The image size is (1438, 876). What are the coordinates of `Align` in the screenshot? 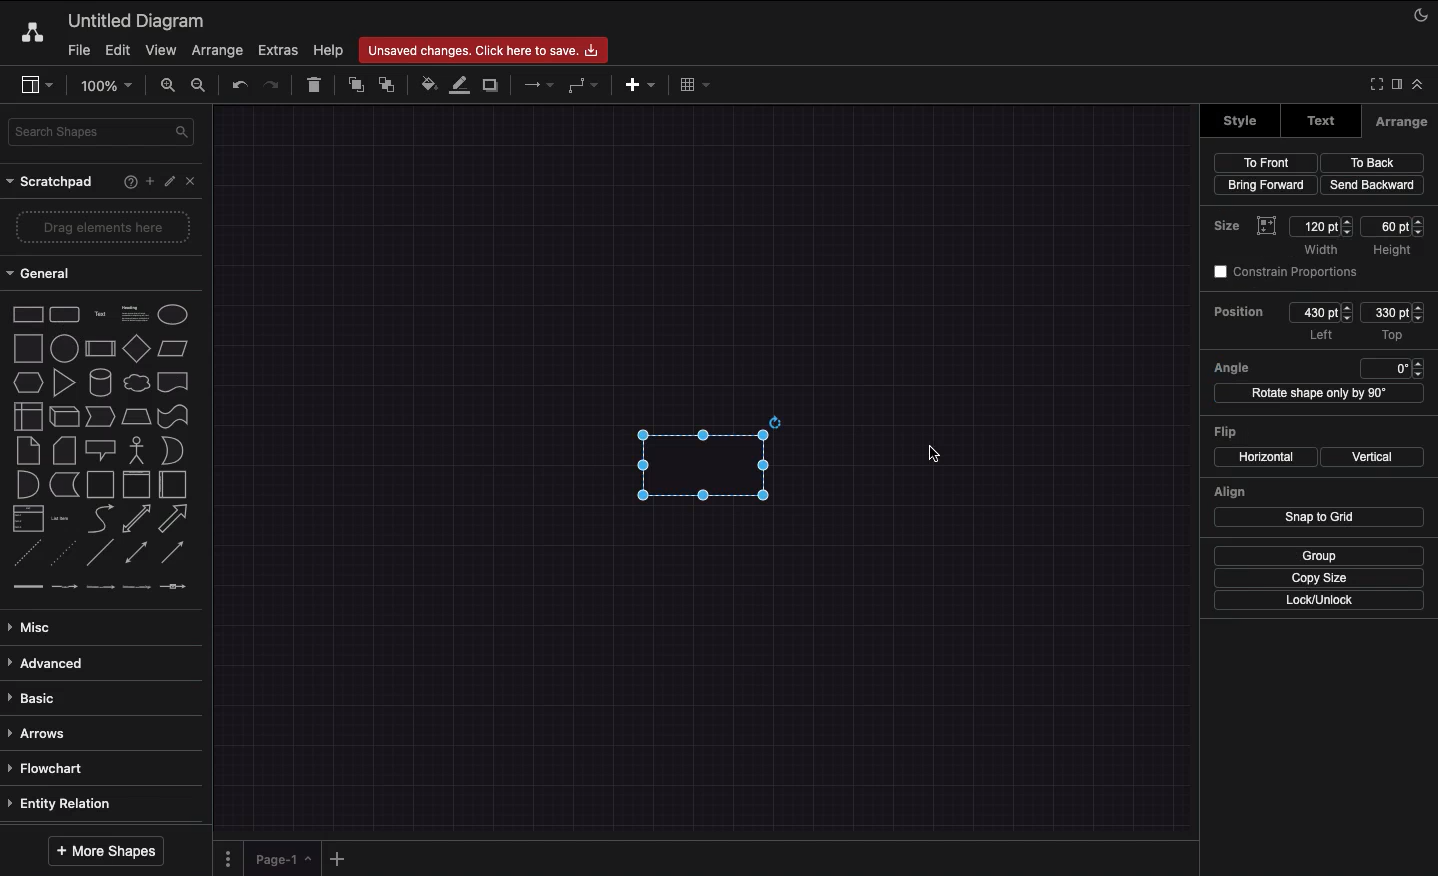 It's located at (1230, 491).